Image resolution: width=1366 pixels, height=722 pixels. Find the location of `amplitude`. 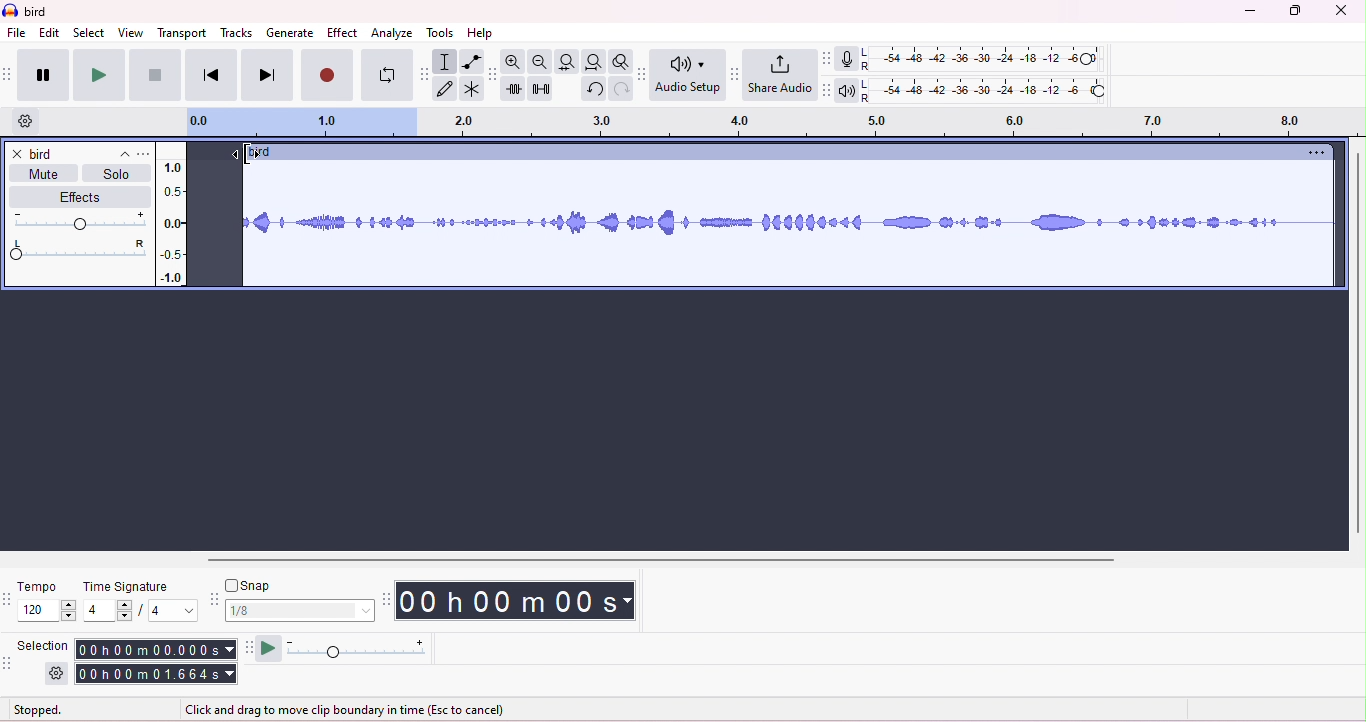

amplitude is located at coordinates (172, 217).